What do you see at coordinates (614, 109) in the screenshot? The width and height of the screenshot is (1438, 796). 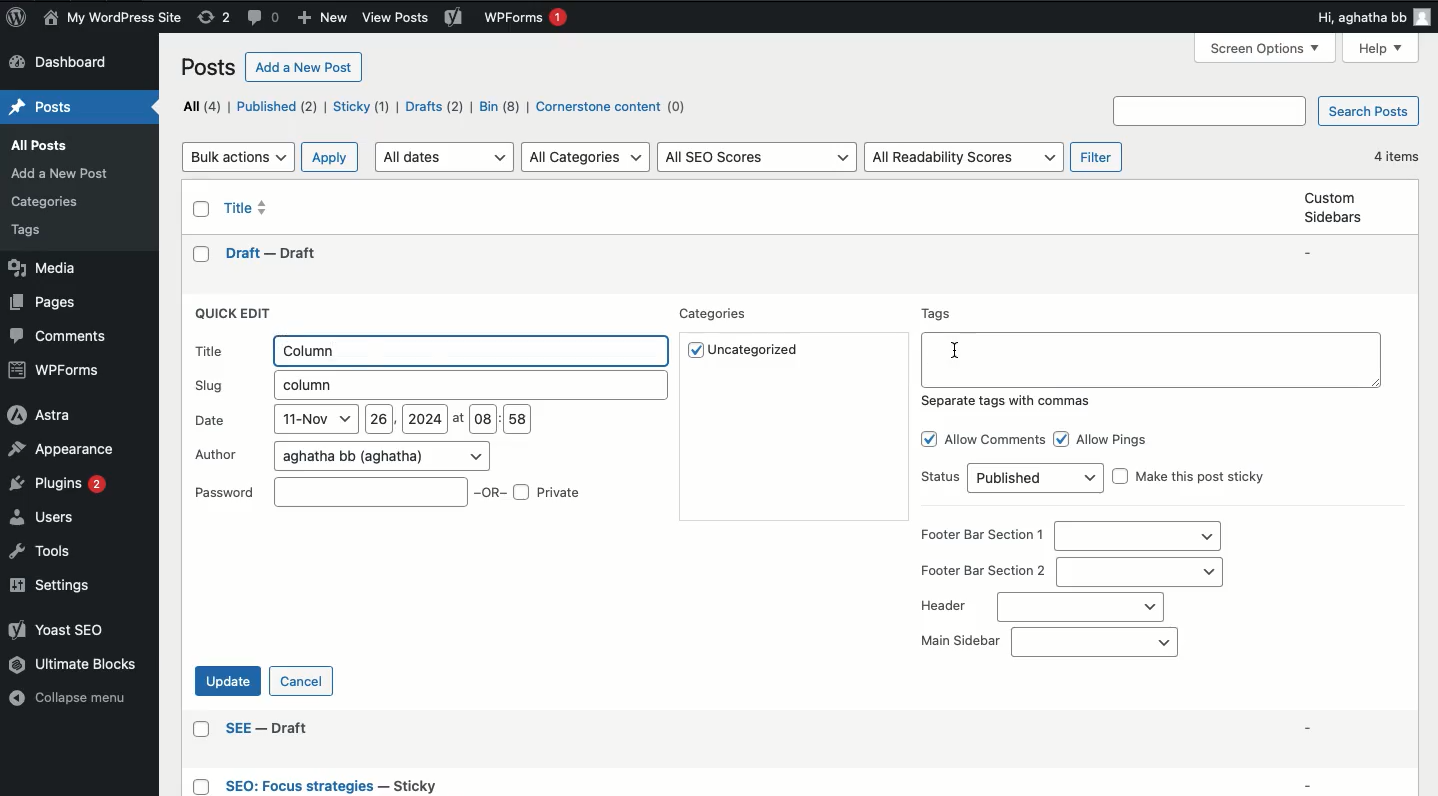 I see `Cornerstone content` at bounding box center [614, 109].